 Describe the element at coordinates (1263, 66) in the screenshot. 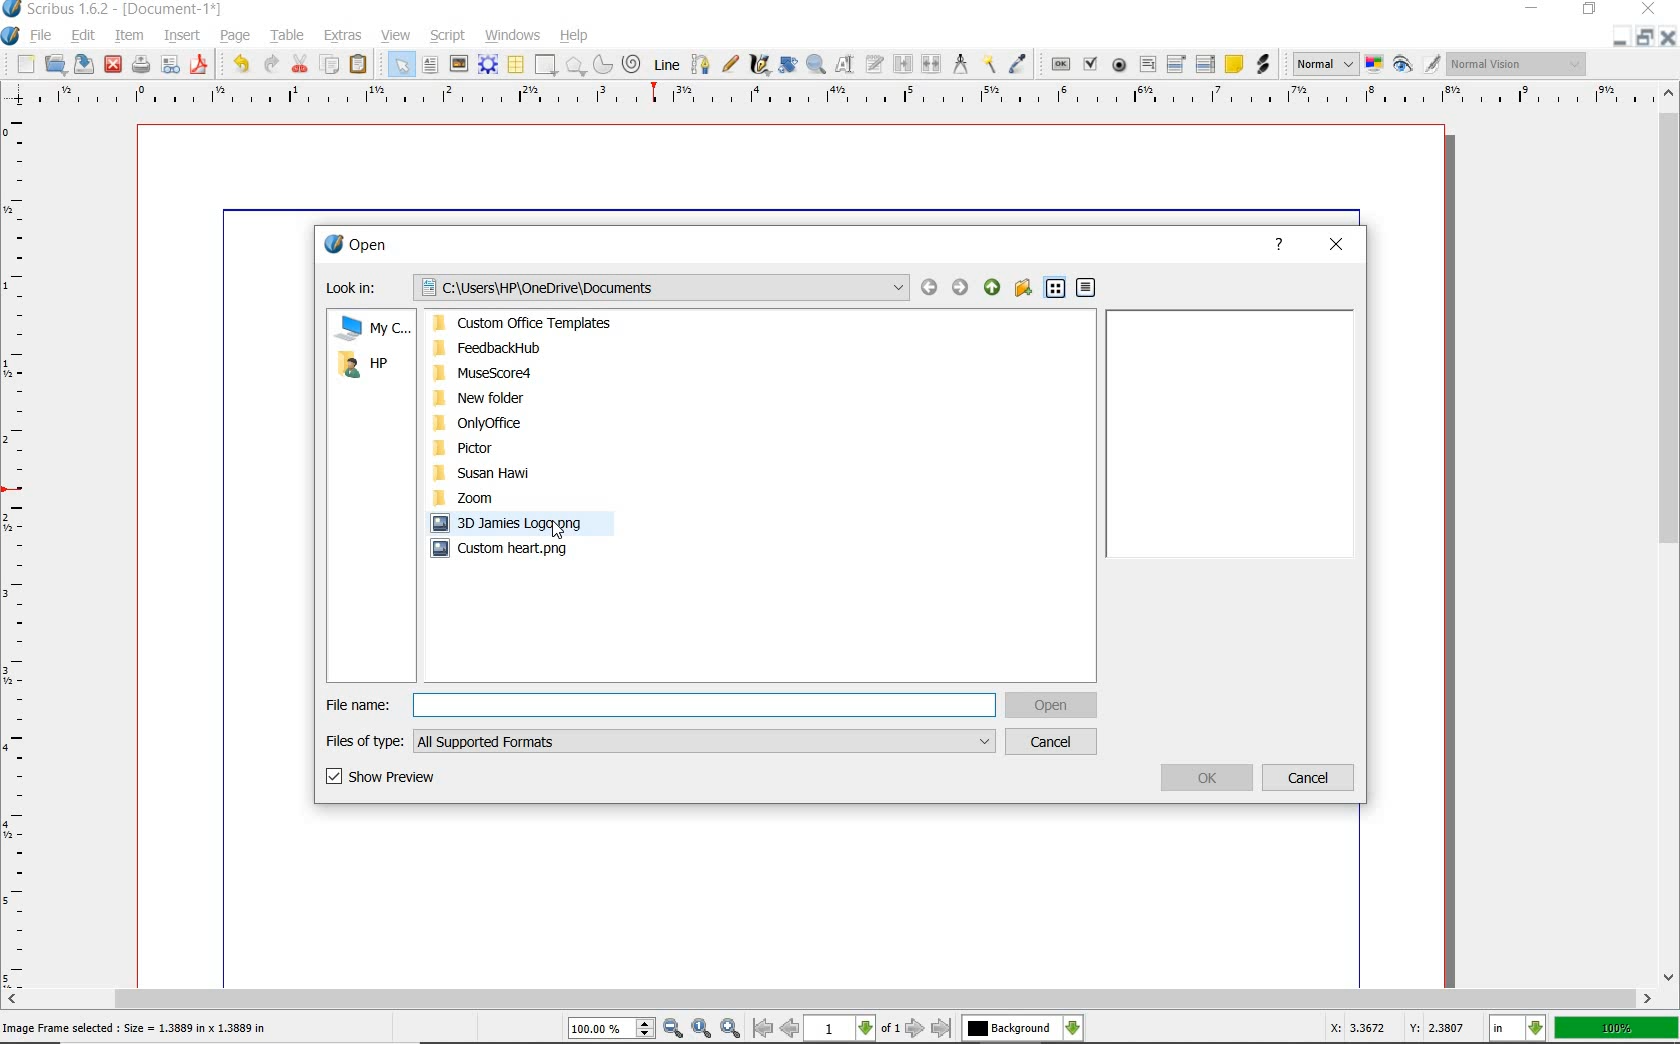

I see `link annotation` at that location.